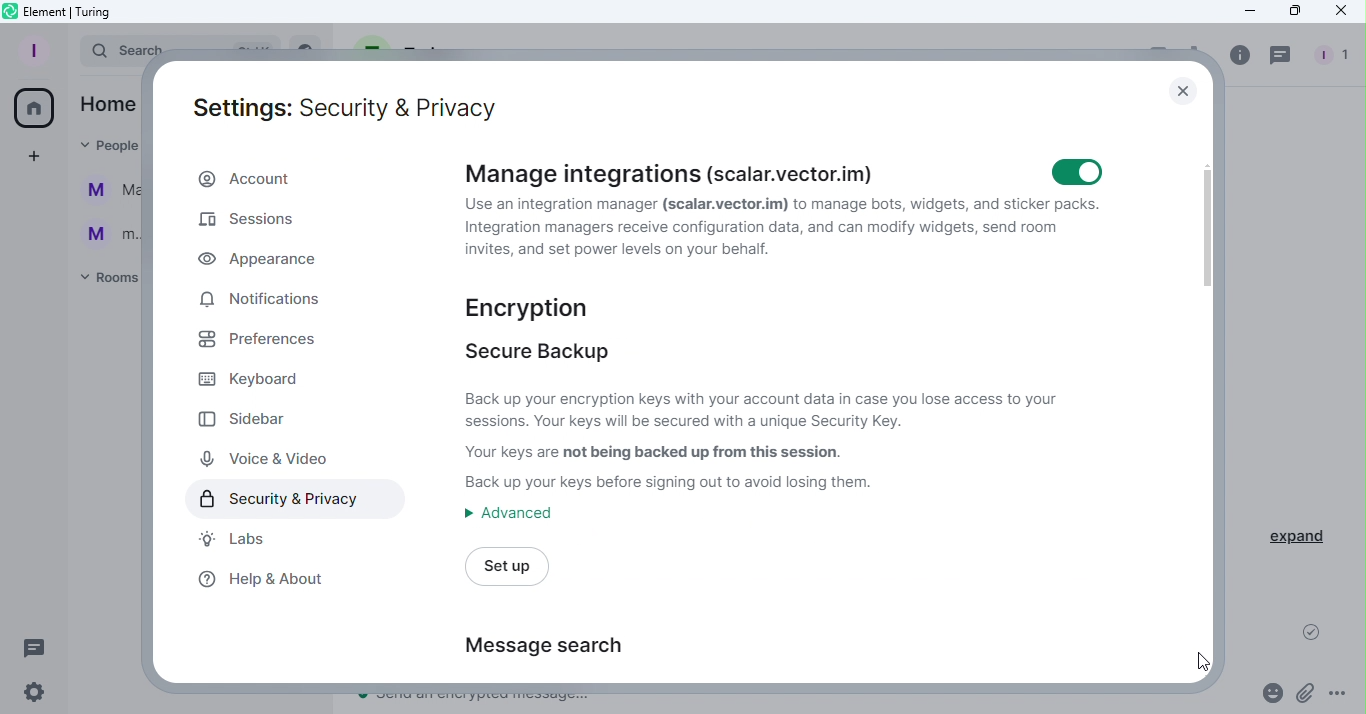 This screenshot has width=1366, height=714. I want to click on Search, so click(109, 52).